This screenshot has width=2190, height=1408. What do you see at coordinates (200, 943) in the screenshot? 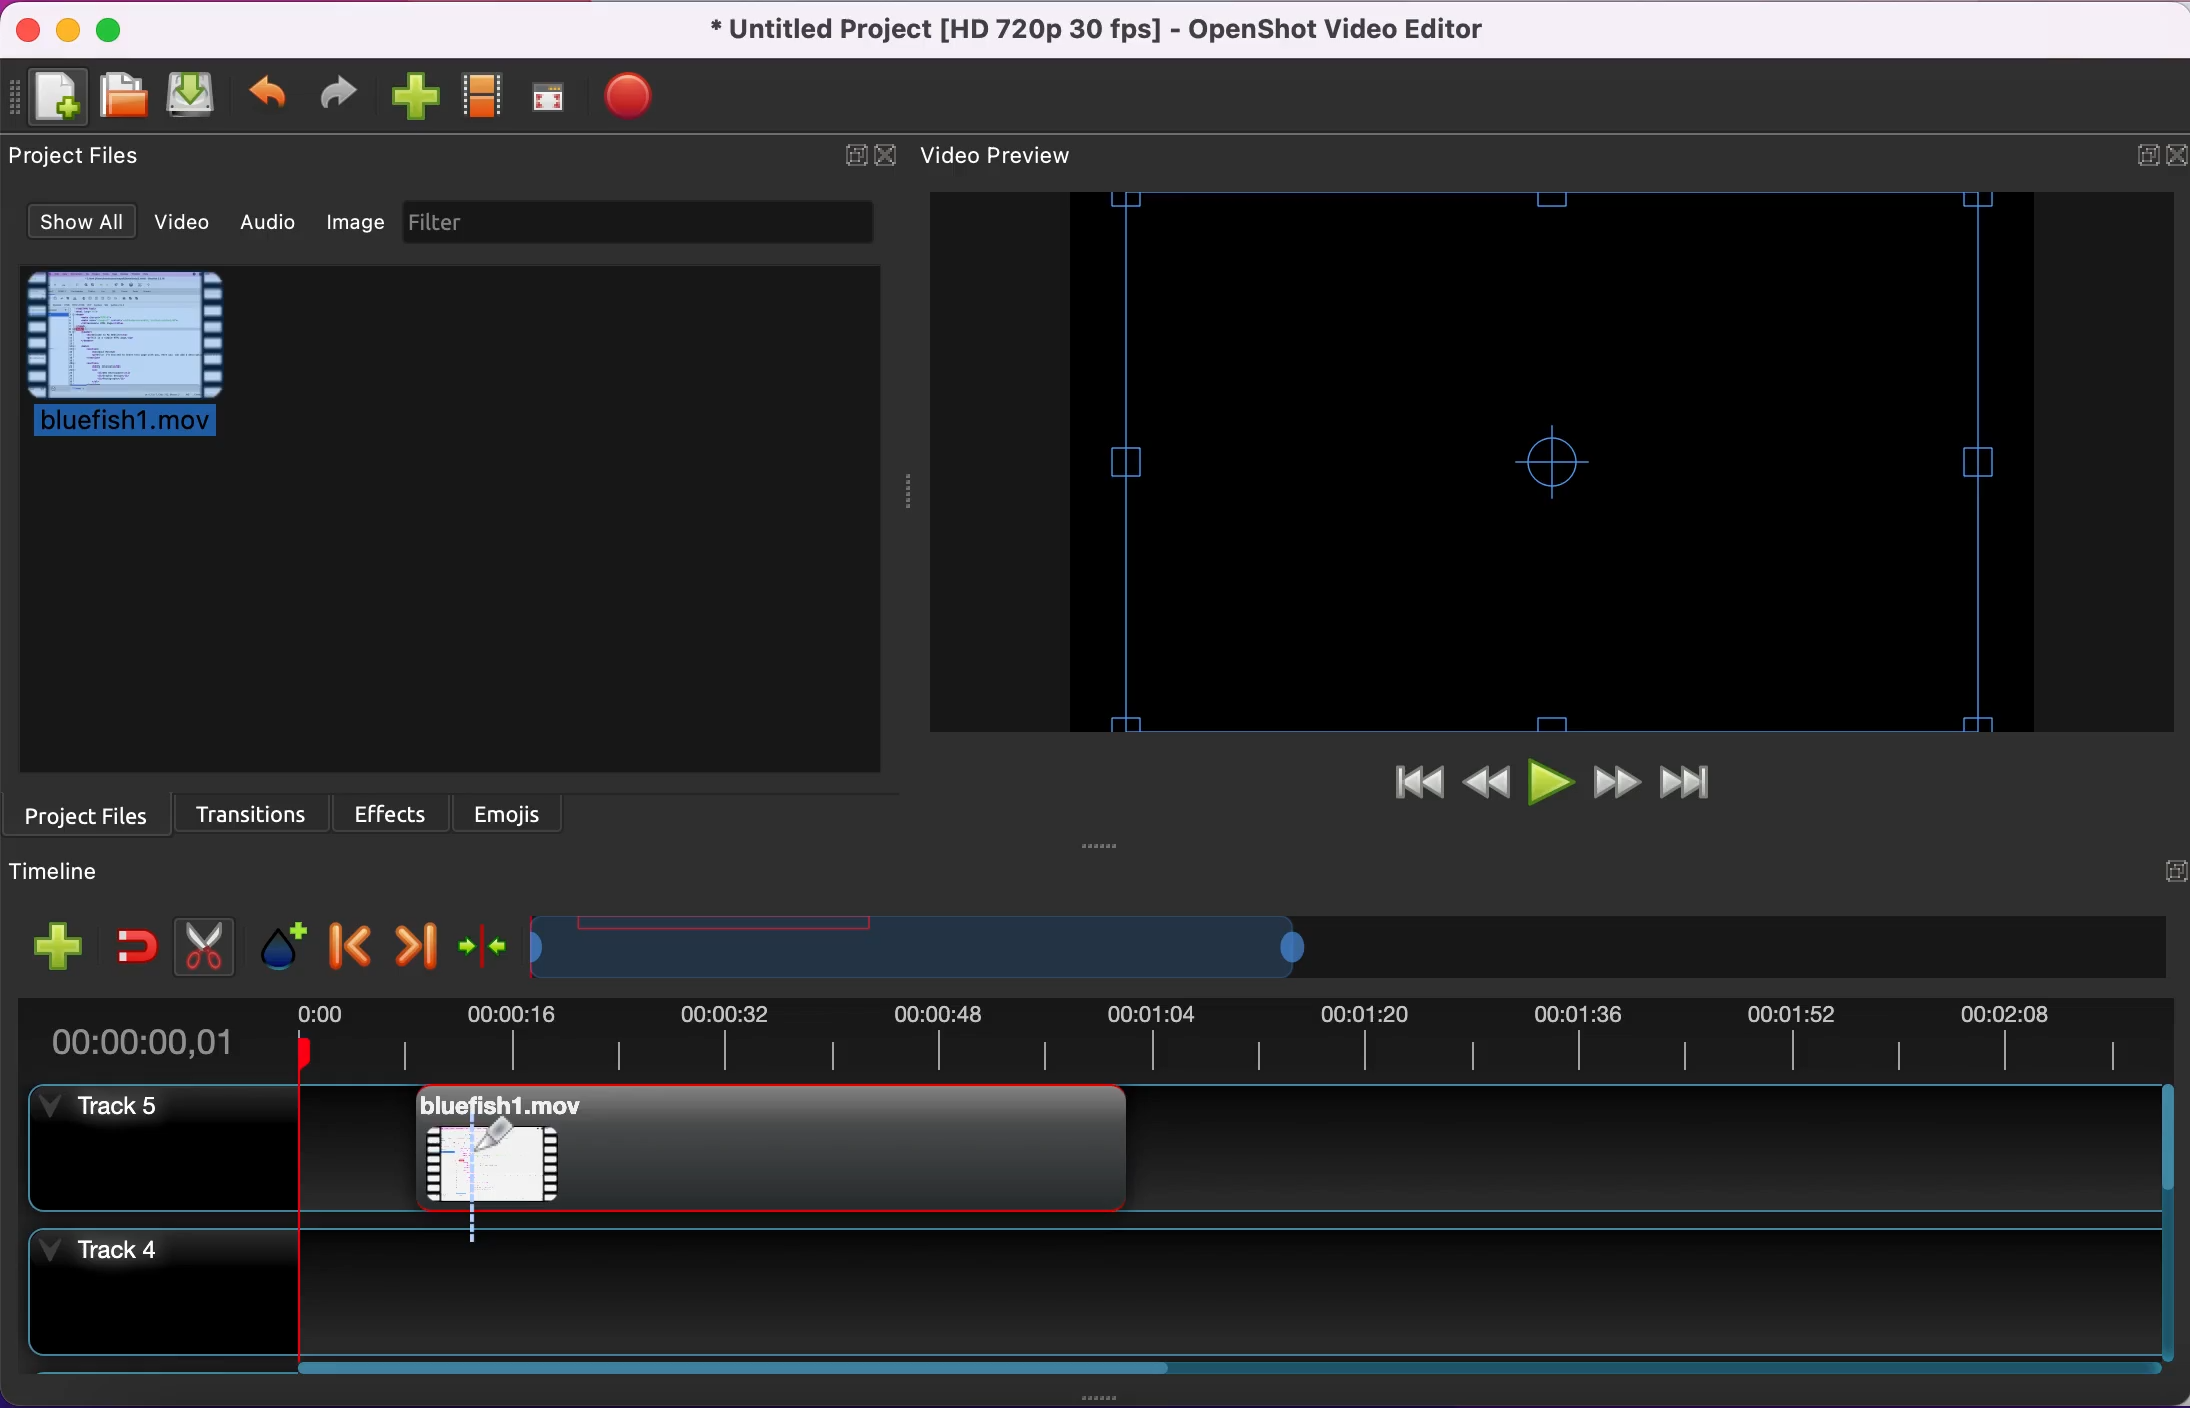
I see `cut` at bounding box center [200, 943].